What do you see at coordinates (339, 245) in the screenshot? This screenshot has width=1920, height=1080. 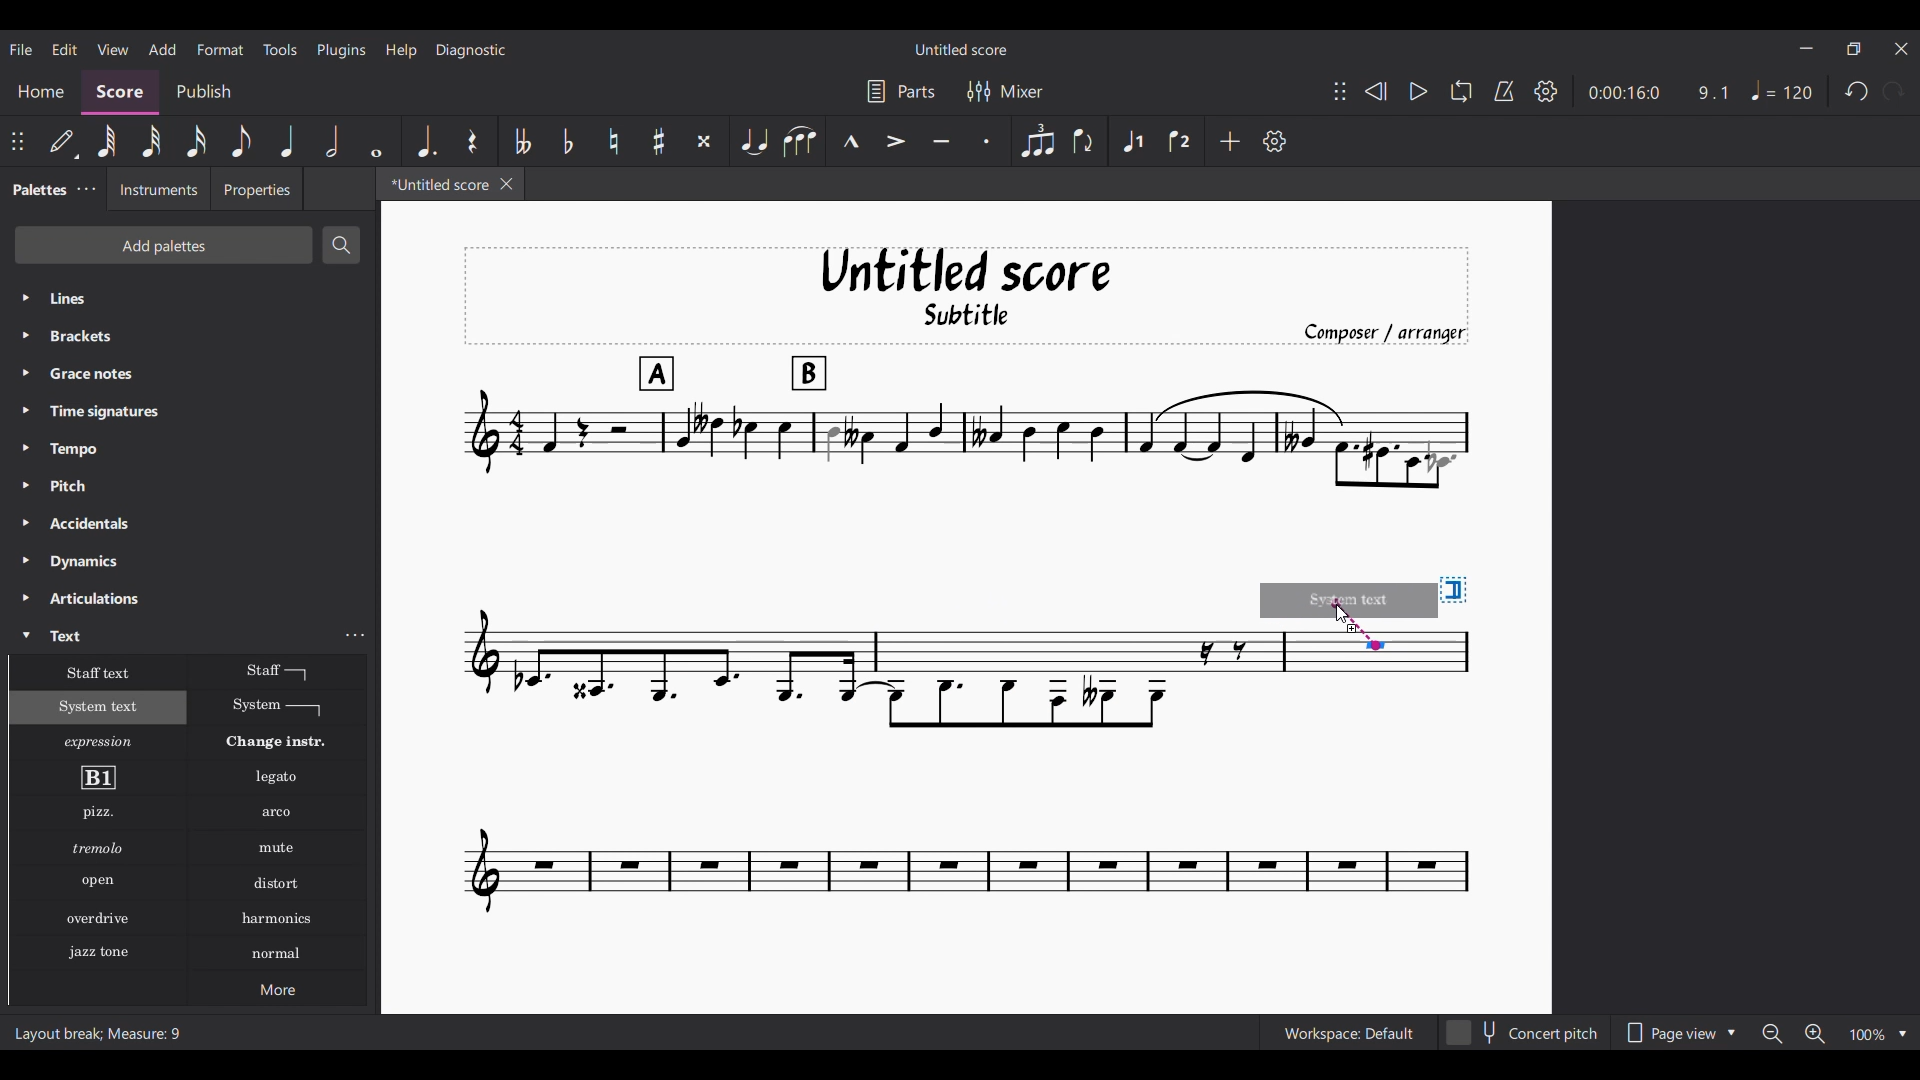 I see `Search` at bounding box center [339, 245].